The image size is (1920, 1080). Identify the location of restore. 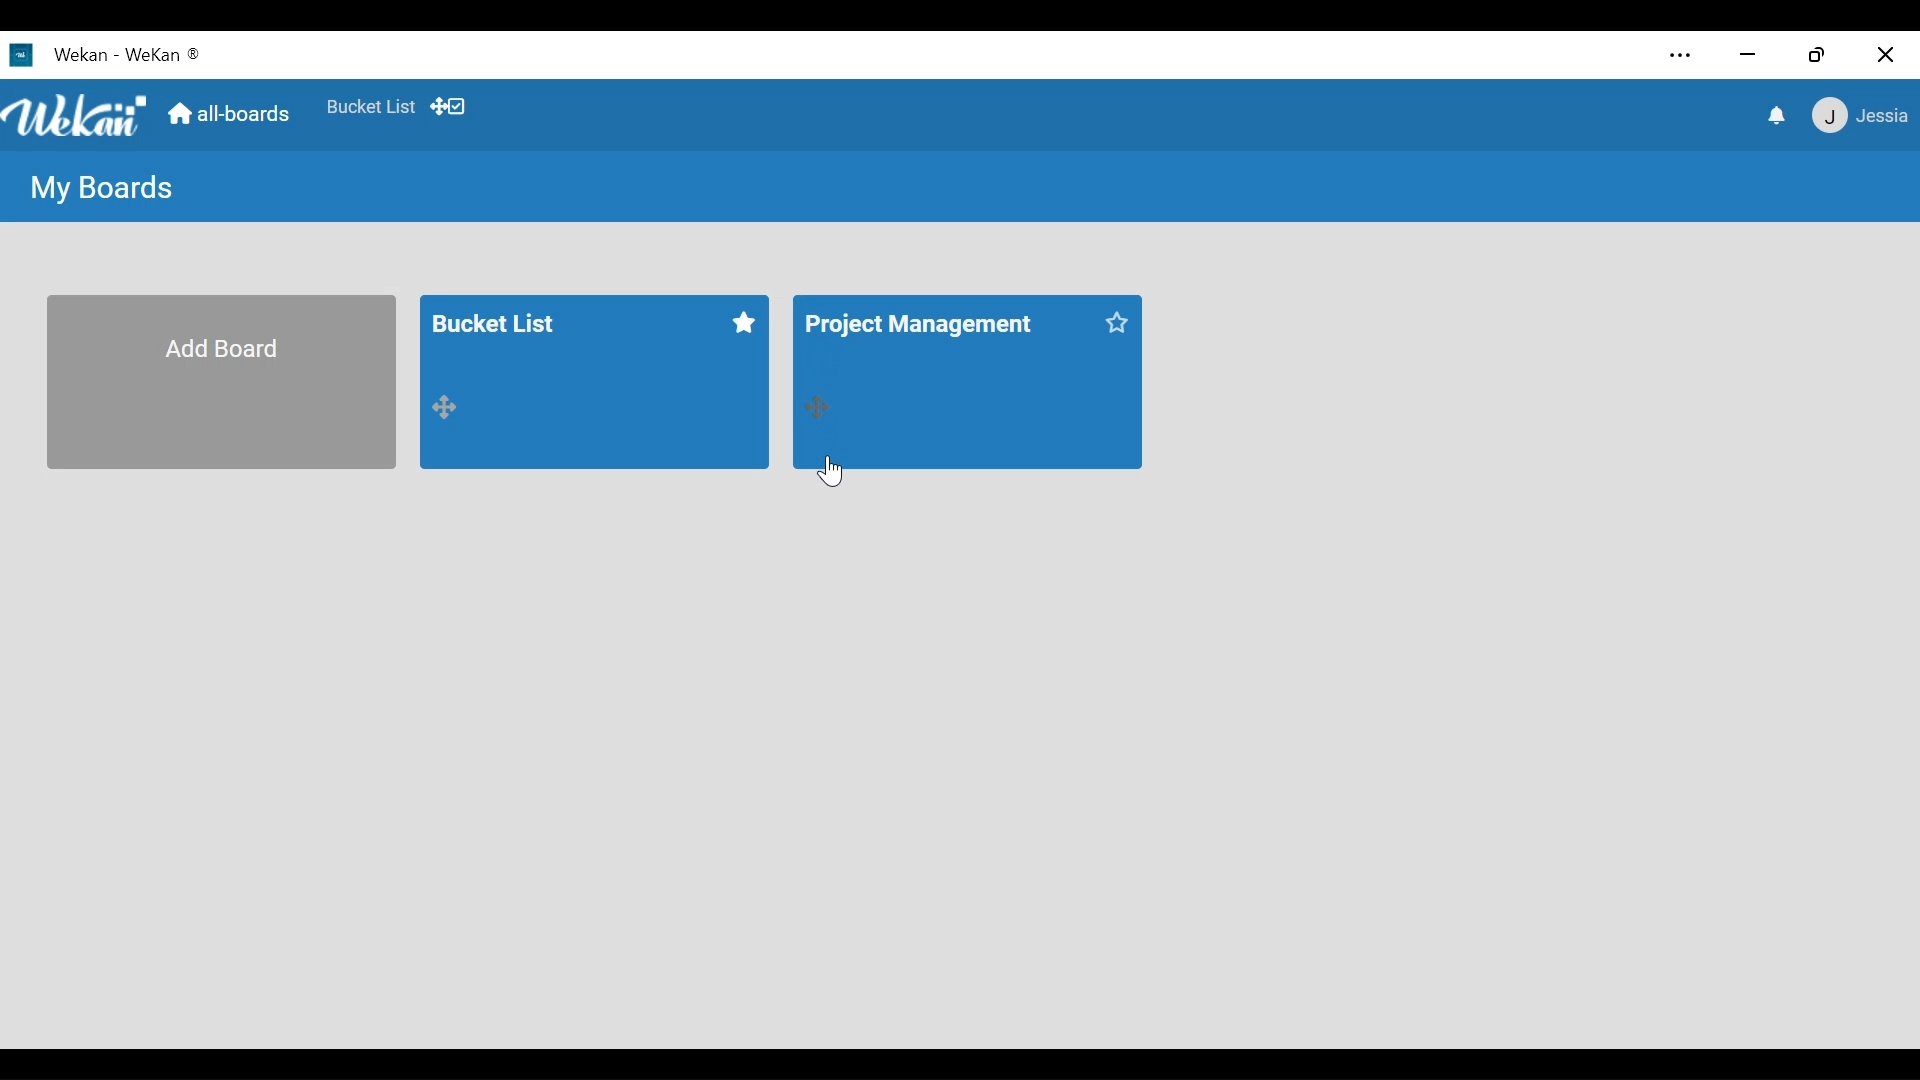
(1815, 56).